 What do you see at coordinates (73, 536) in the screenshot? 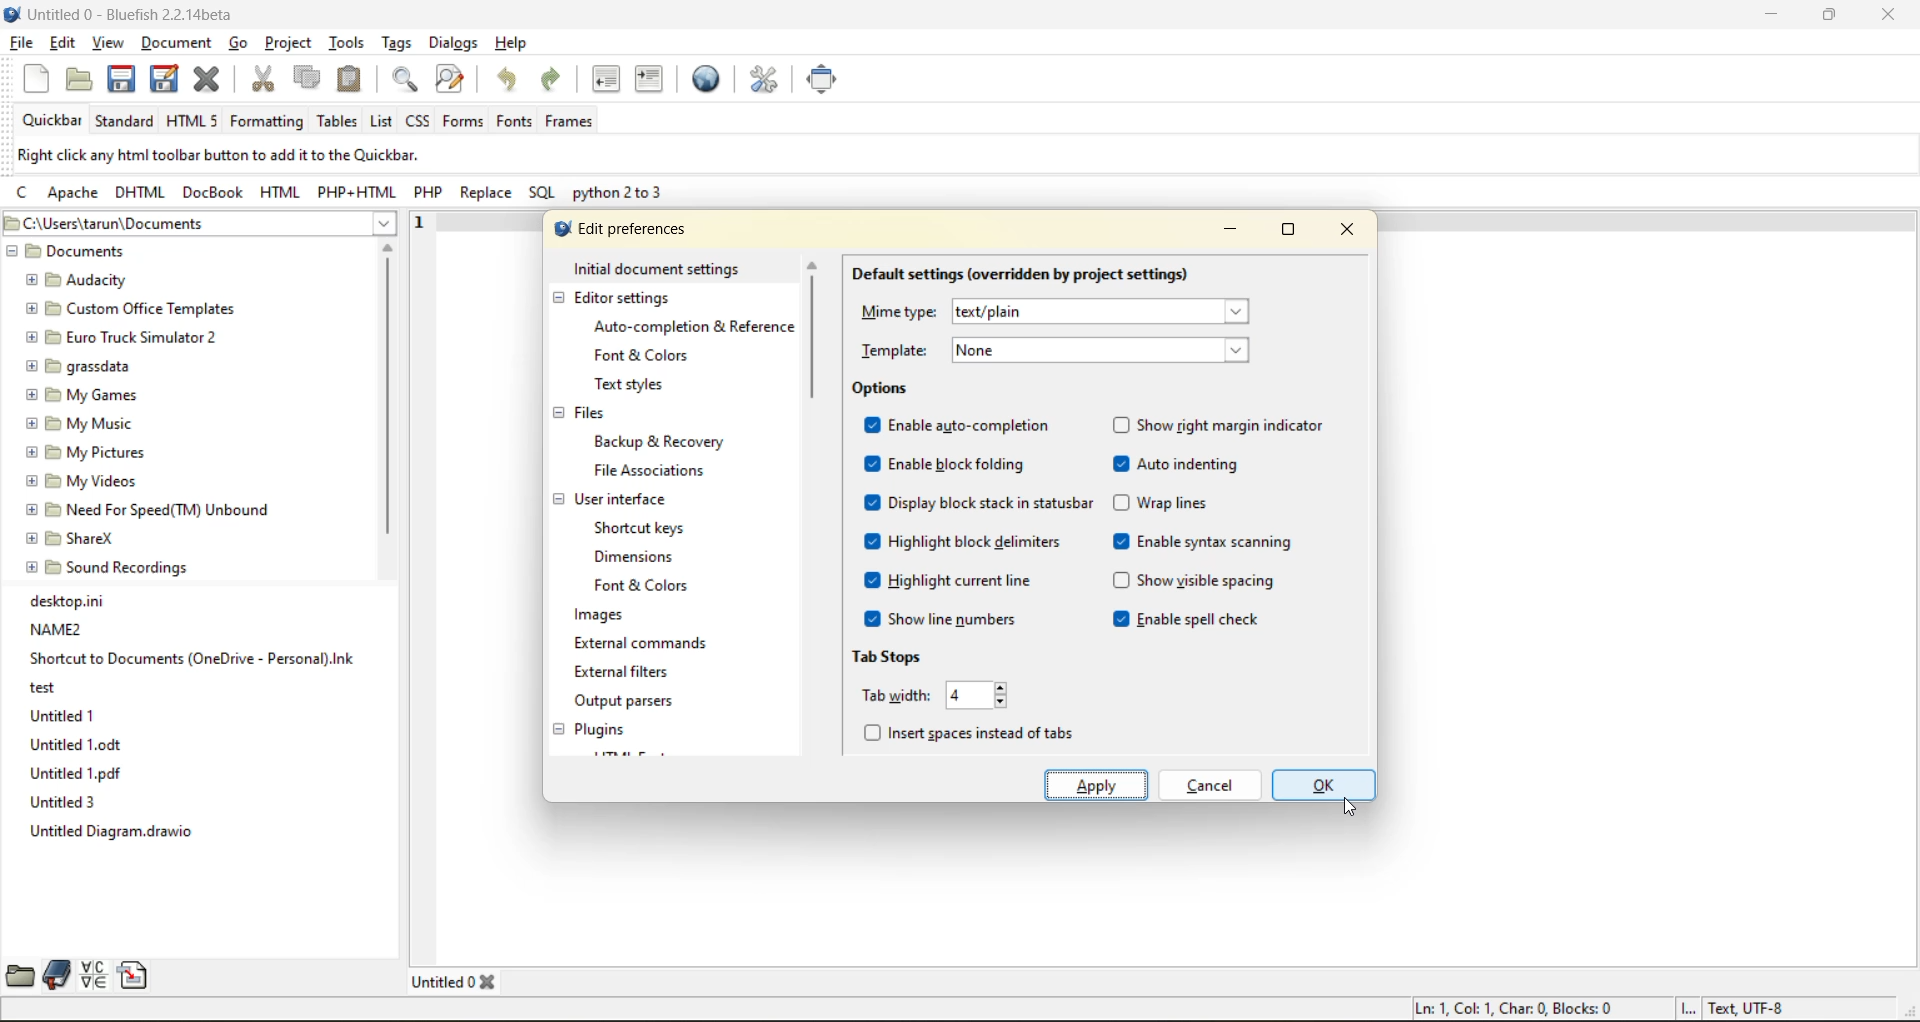
I see `® EB ShareX` at bounding box center [73, 536].